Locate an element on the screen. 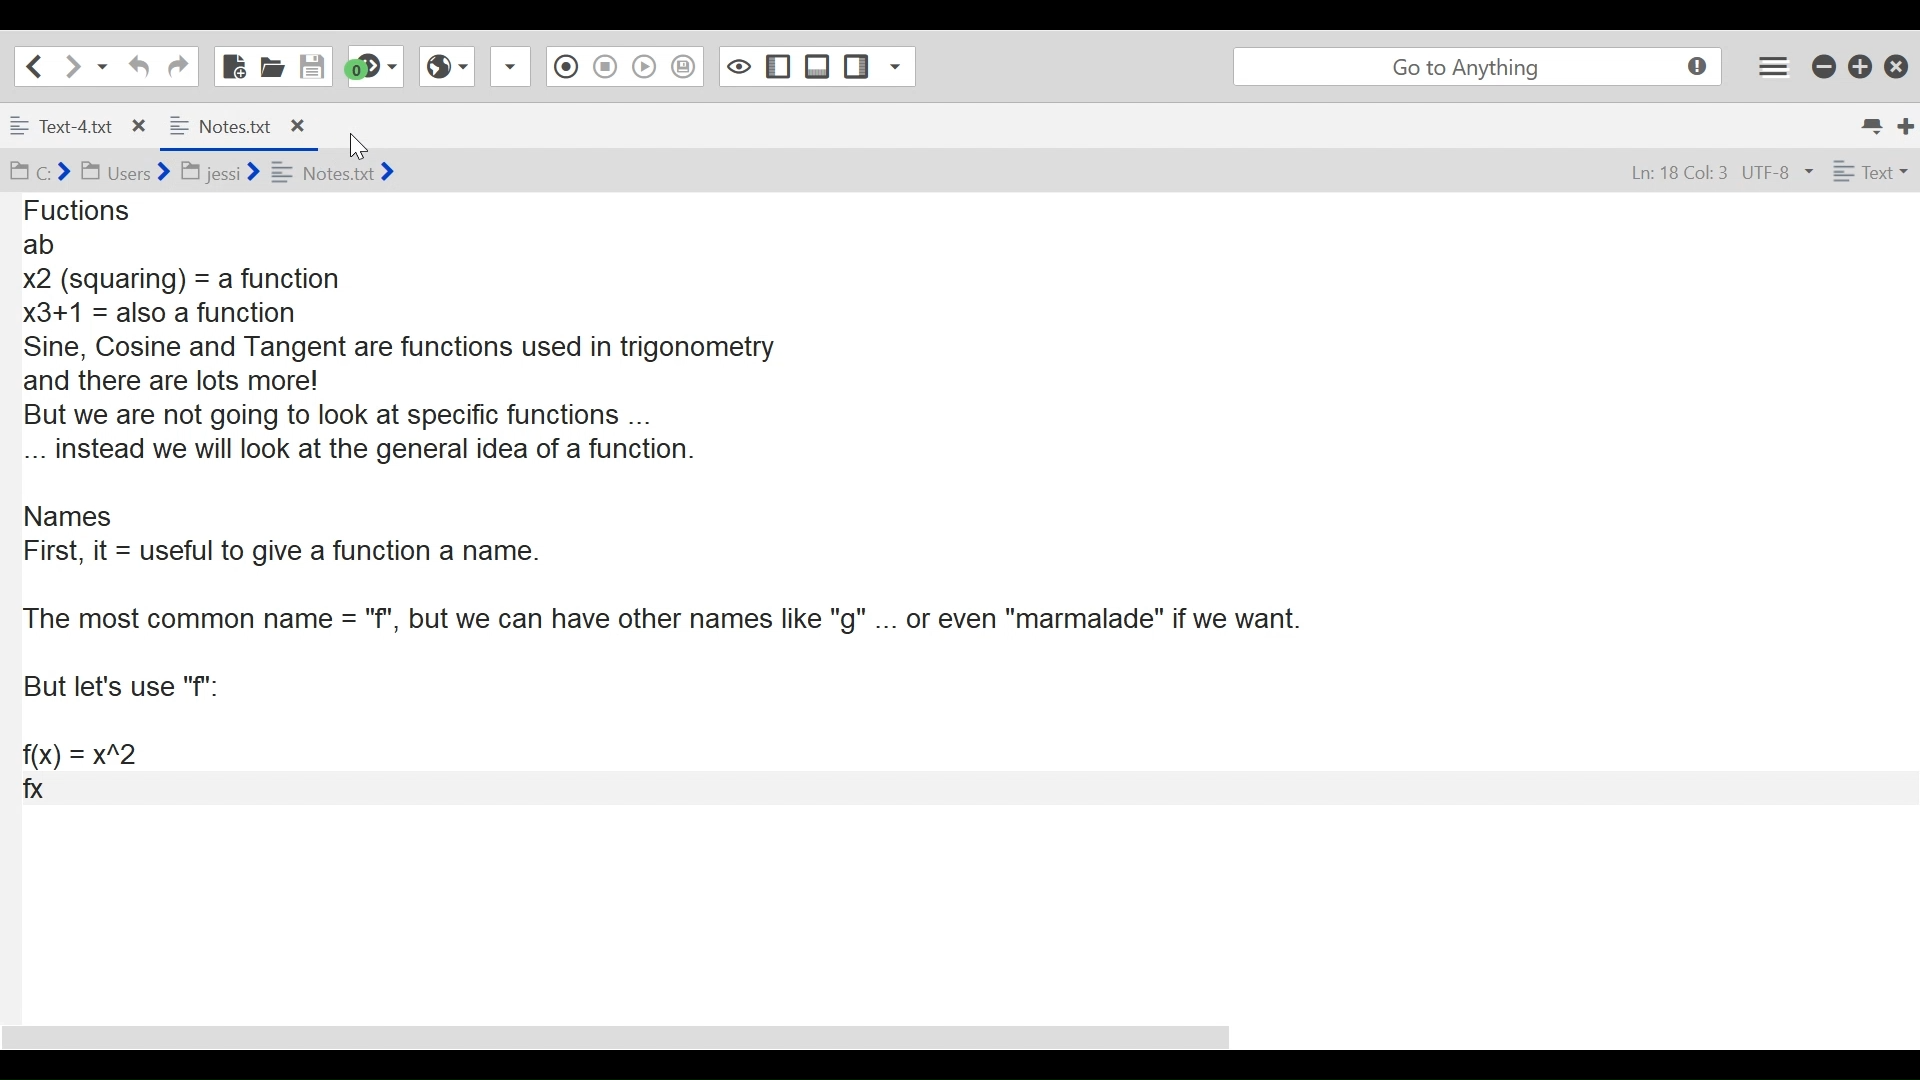  Show/Hide Left Pane is located at coordinates (776, 66).